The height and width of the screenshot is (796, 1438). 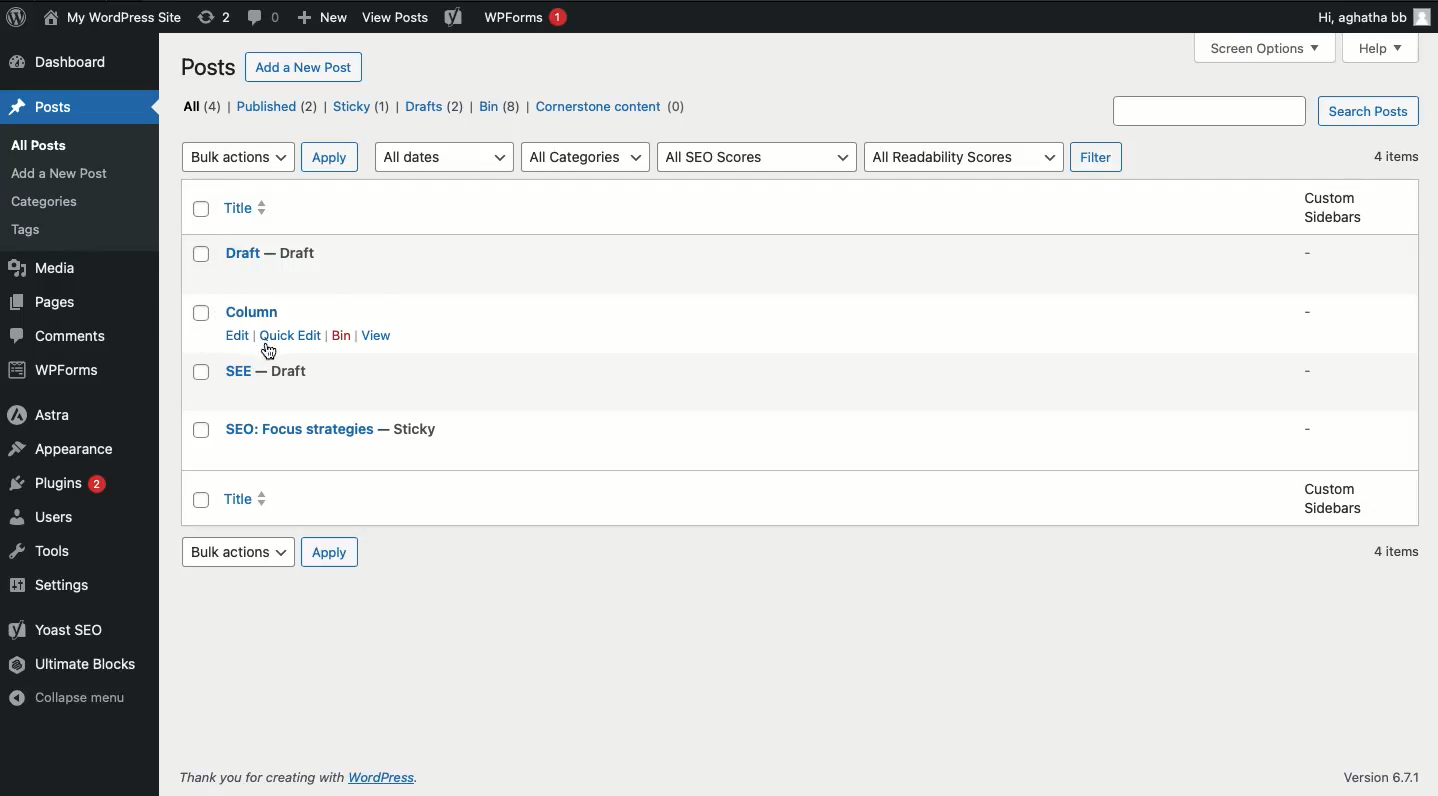 What do you see at coordinates (39, 108) in the screenshot?
I see `Home` at bounding box center [39, 108].